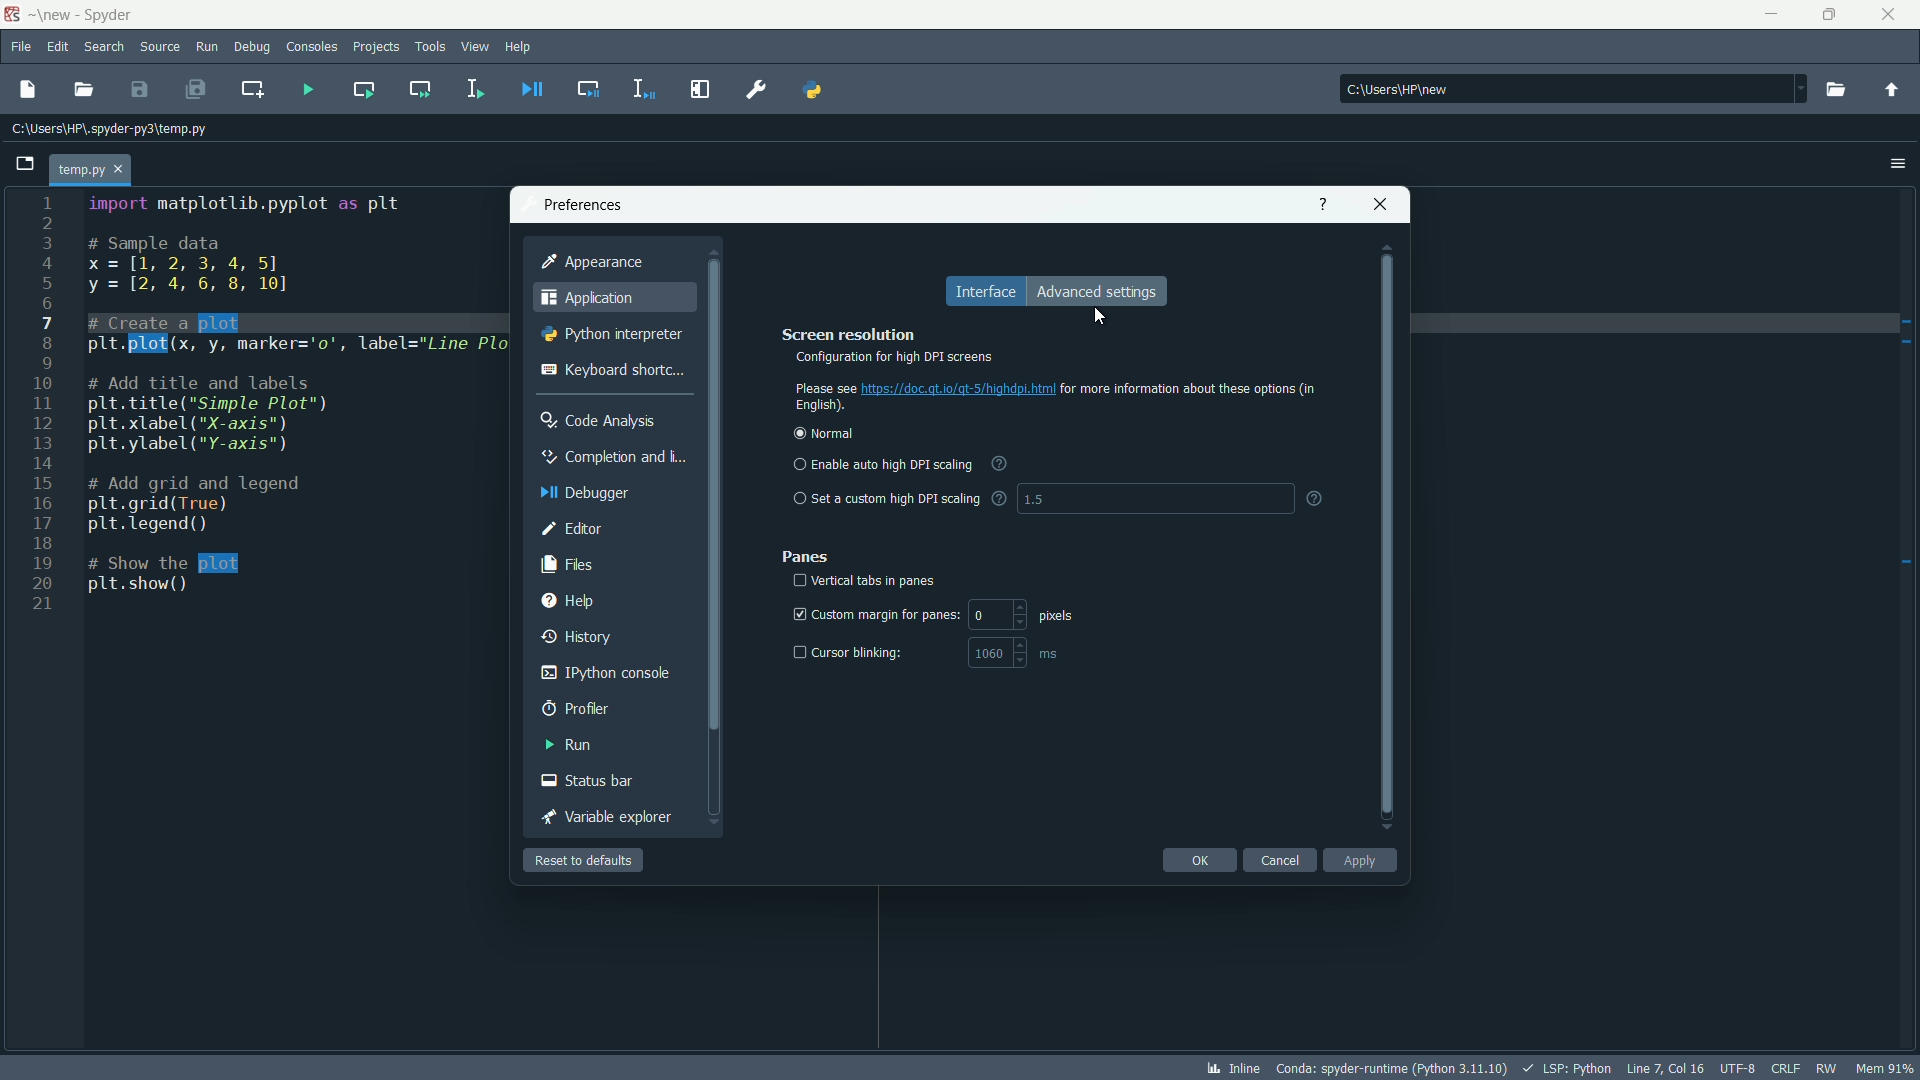 This screenshot has height=1080, width=1920. Describe the element at coordinates (588, 780) in the screenshot. I see `status bar` at that location.